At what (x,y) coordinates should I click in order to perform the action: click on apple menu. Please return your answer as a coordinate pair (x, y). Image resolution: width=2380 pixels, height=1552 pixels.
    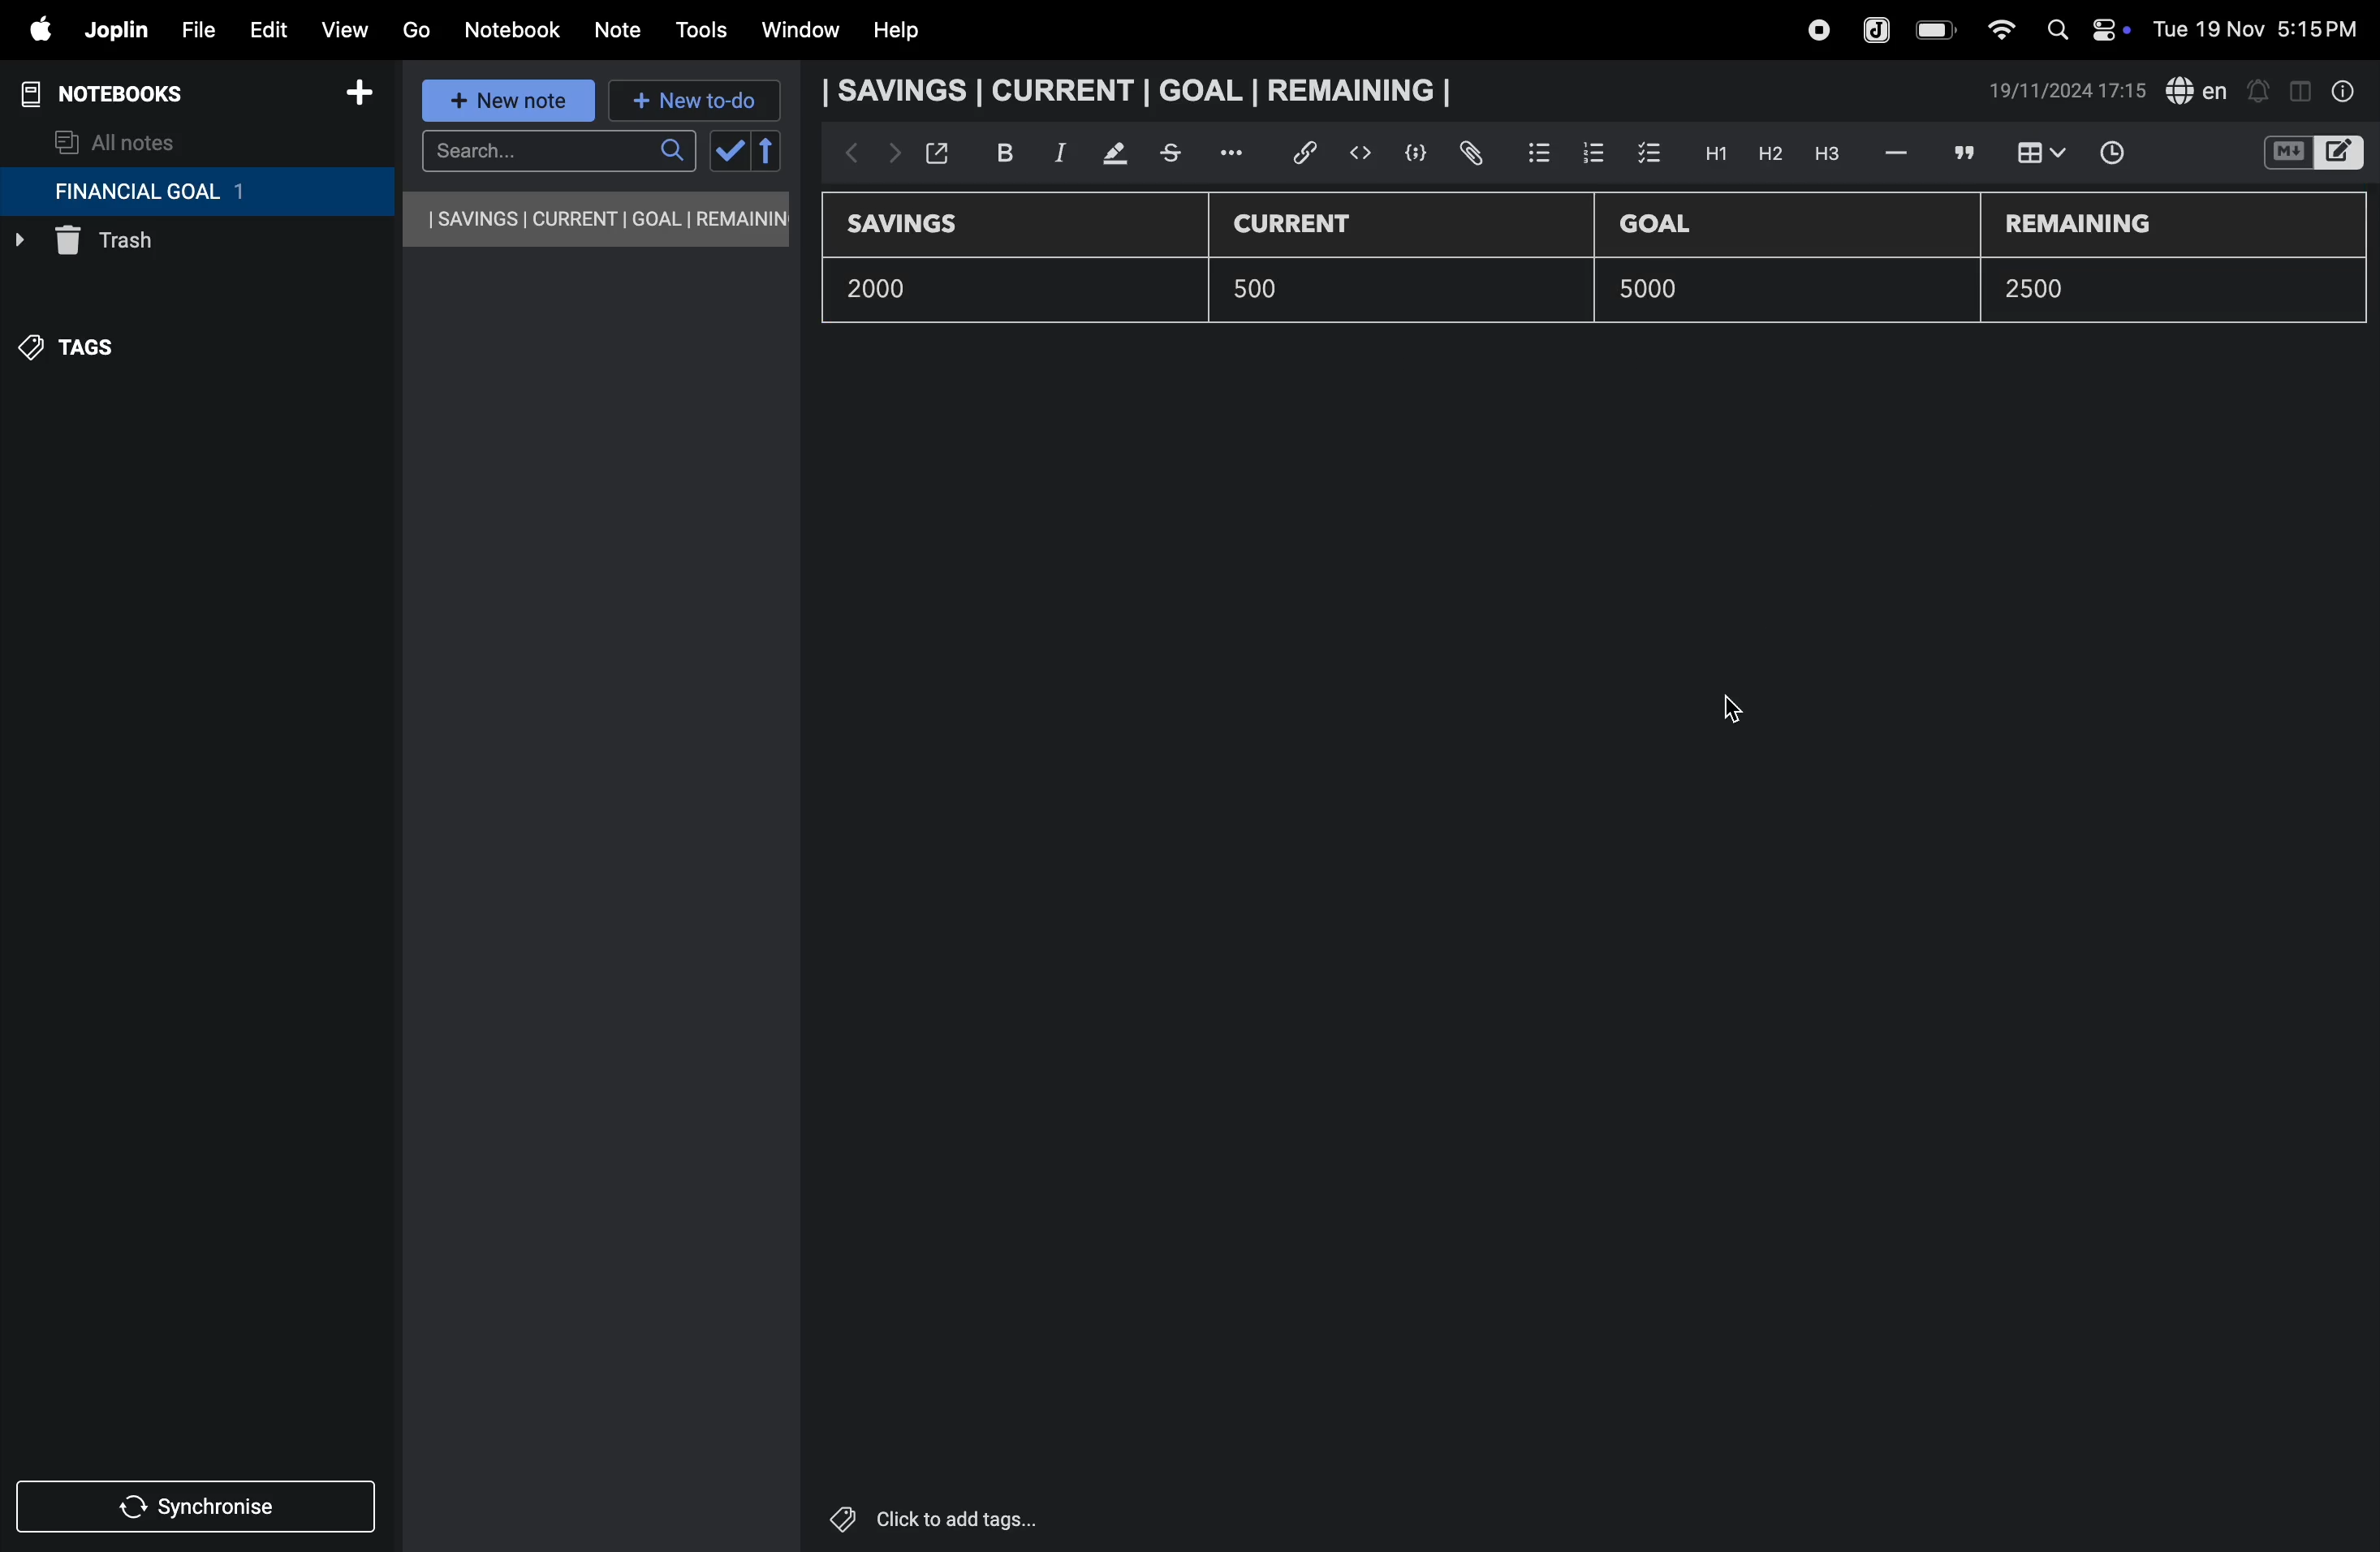
    Looking at the image, I should click on (30, 29).